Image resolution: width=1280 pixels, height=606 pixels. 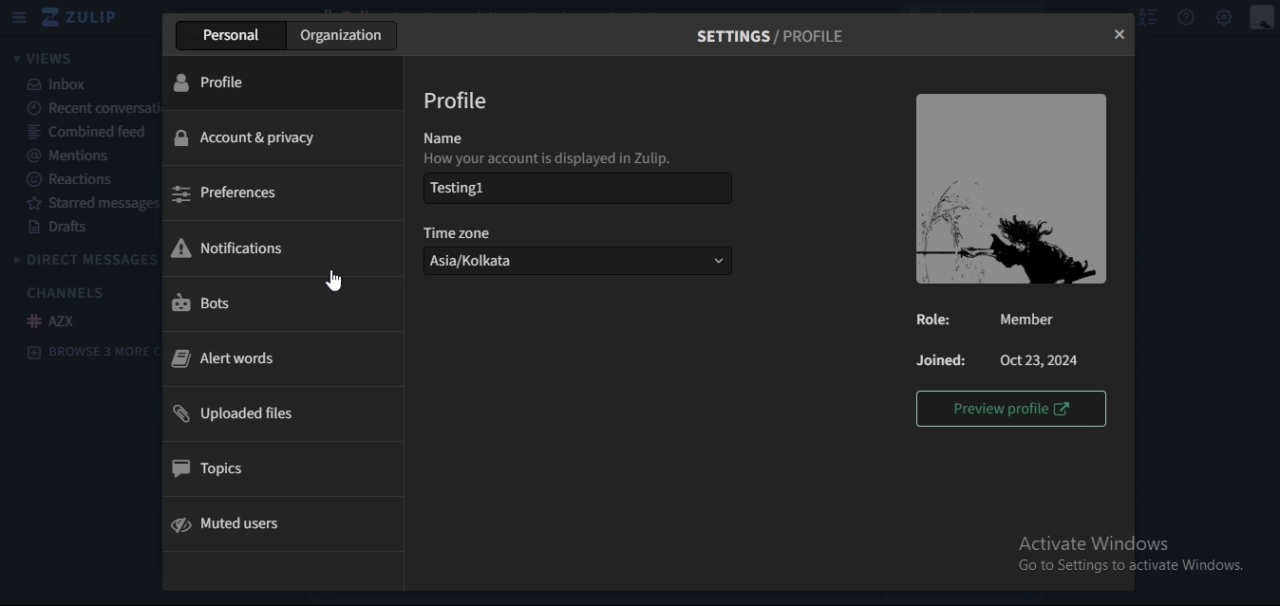 I want to click on preview profile, so click(x=1011, y=408).